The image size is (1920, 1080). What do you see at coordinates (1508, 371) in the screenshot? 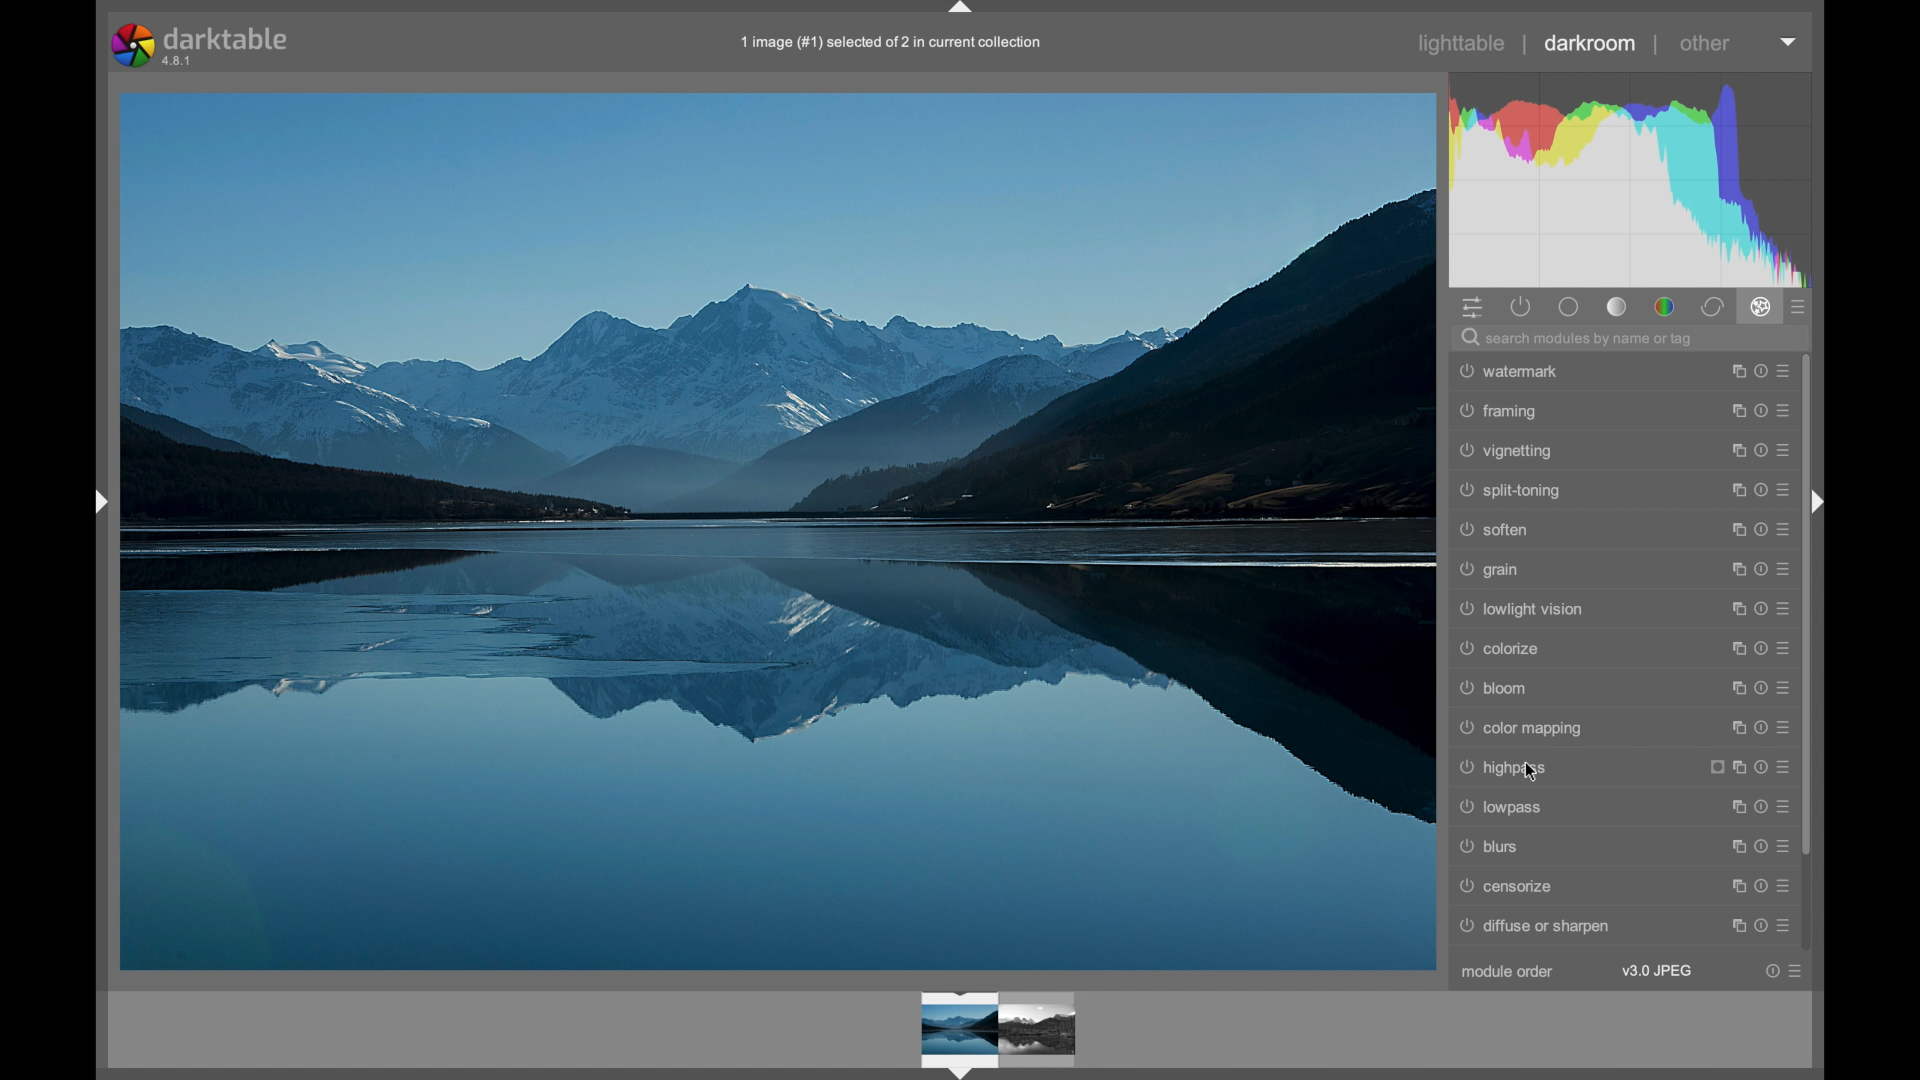
I see `watermark` at bounding box center [1508, 371].